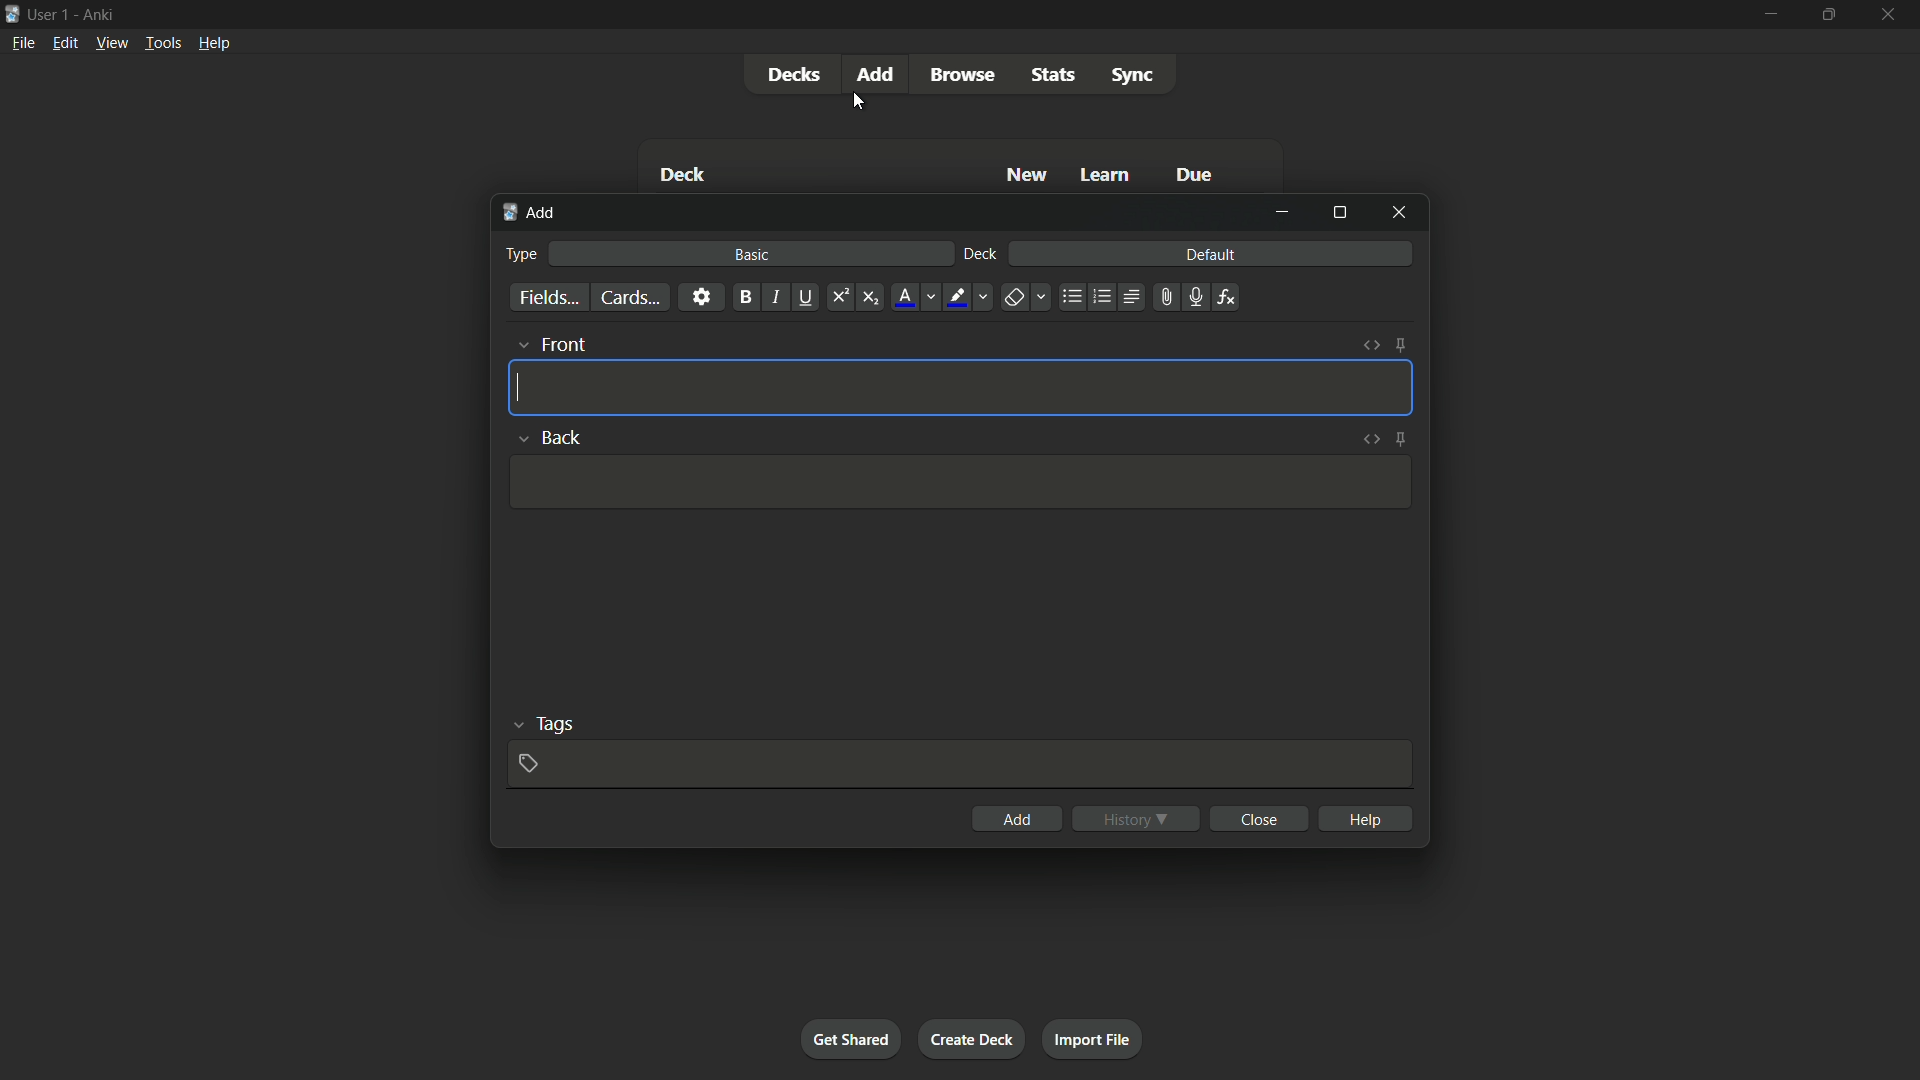 This screenshot has width=1920, height=1080. Describe the element at coordinates (906, 297) in the screenshot. I see `font color` at that location.